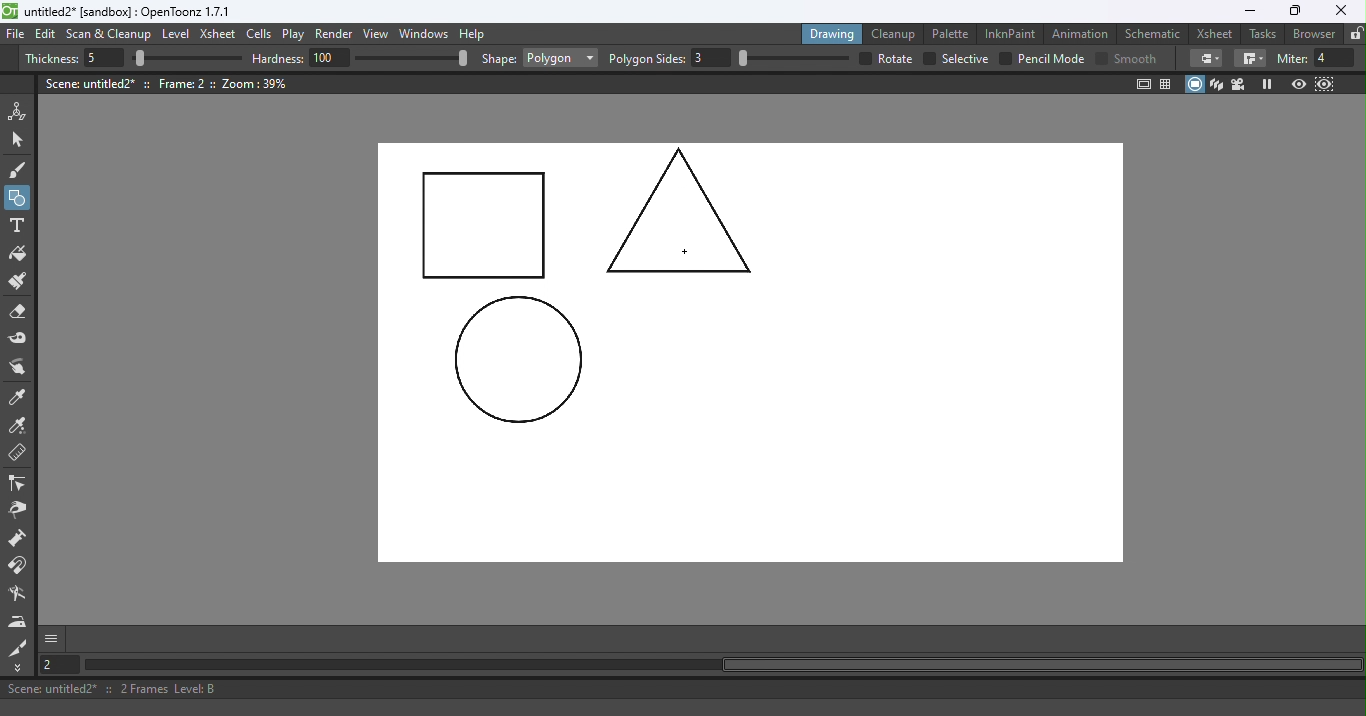  Describe the element at coordinates (51, 638) in the screenshot. I see `More options` at that location.